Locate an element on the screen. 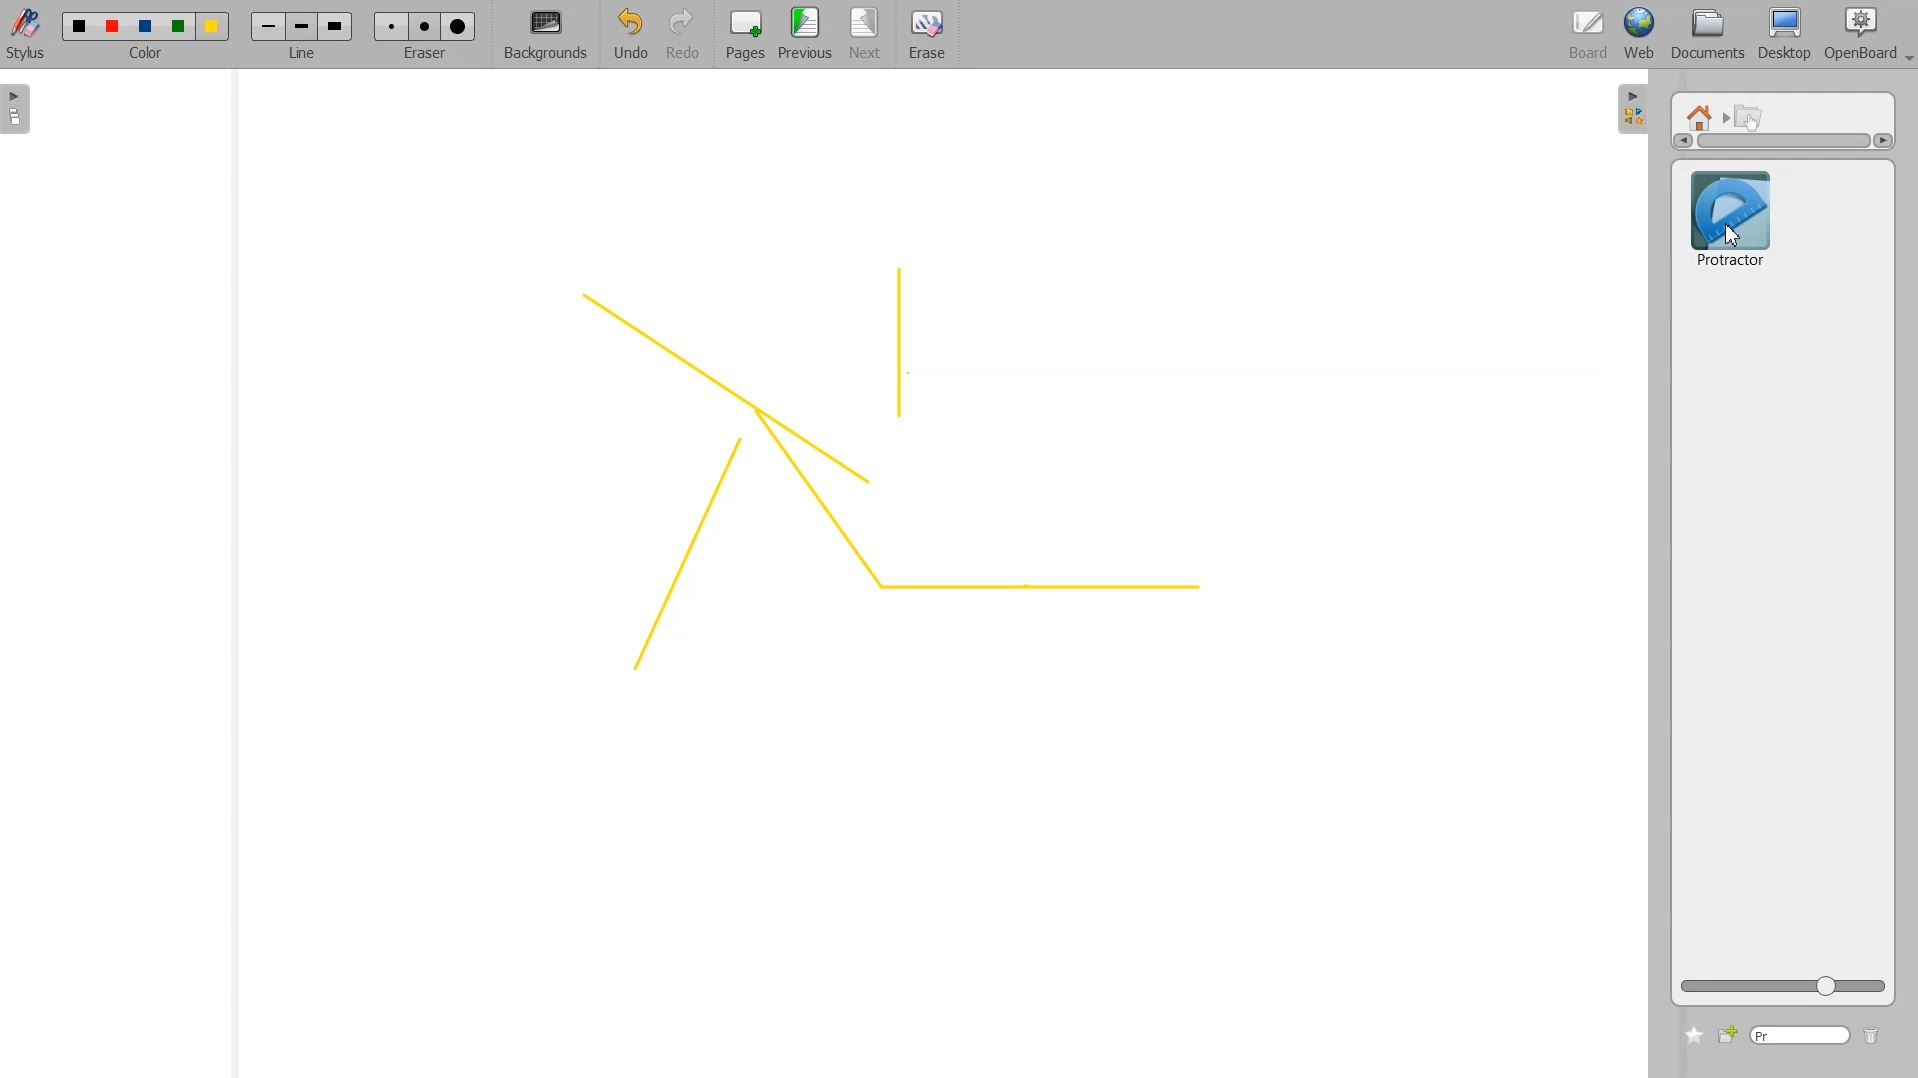 Image resolution: width=1918 pixels, height=1078 pixels. Color is located at coordinates (146, 23).